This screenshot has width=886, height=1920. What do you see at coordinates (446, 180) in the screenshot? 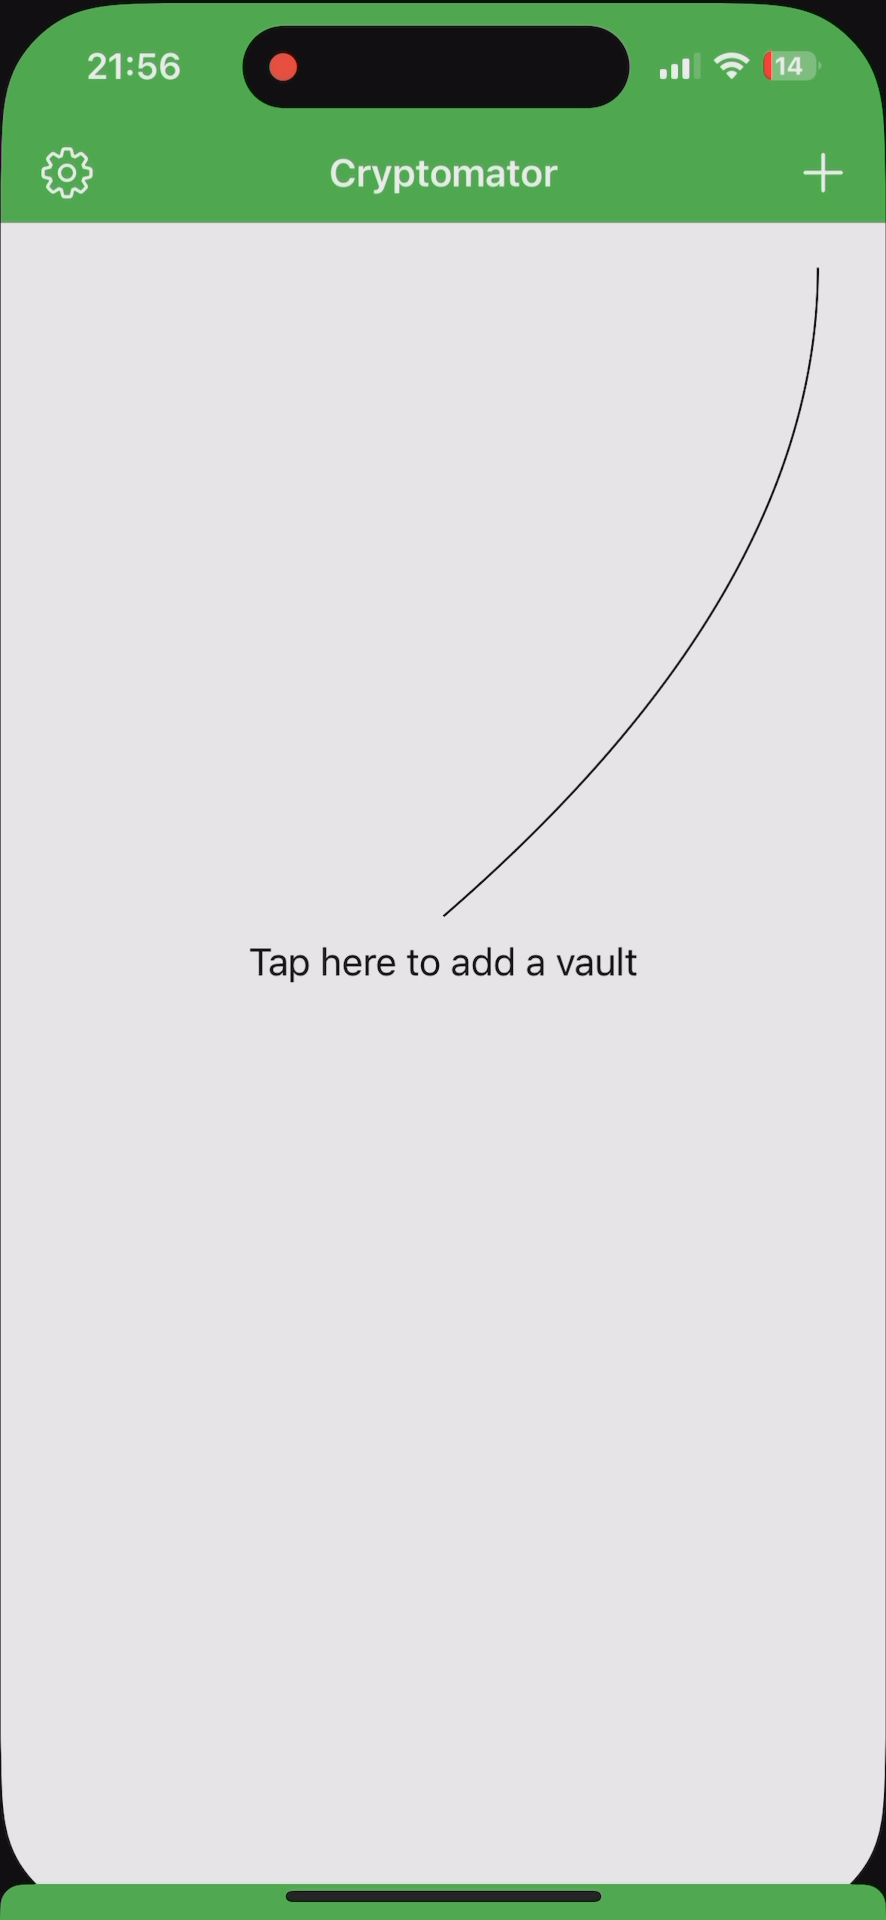
I see `Crytomator` at bounding box center [446, 180].